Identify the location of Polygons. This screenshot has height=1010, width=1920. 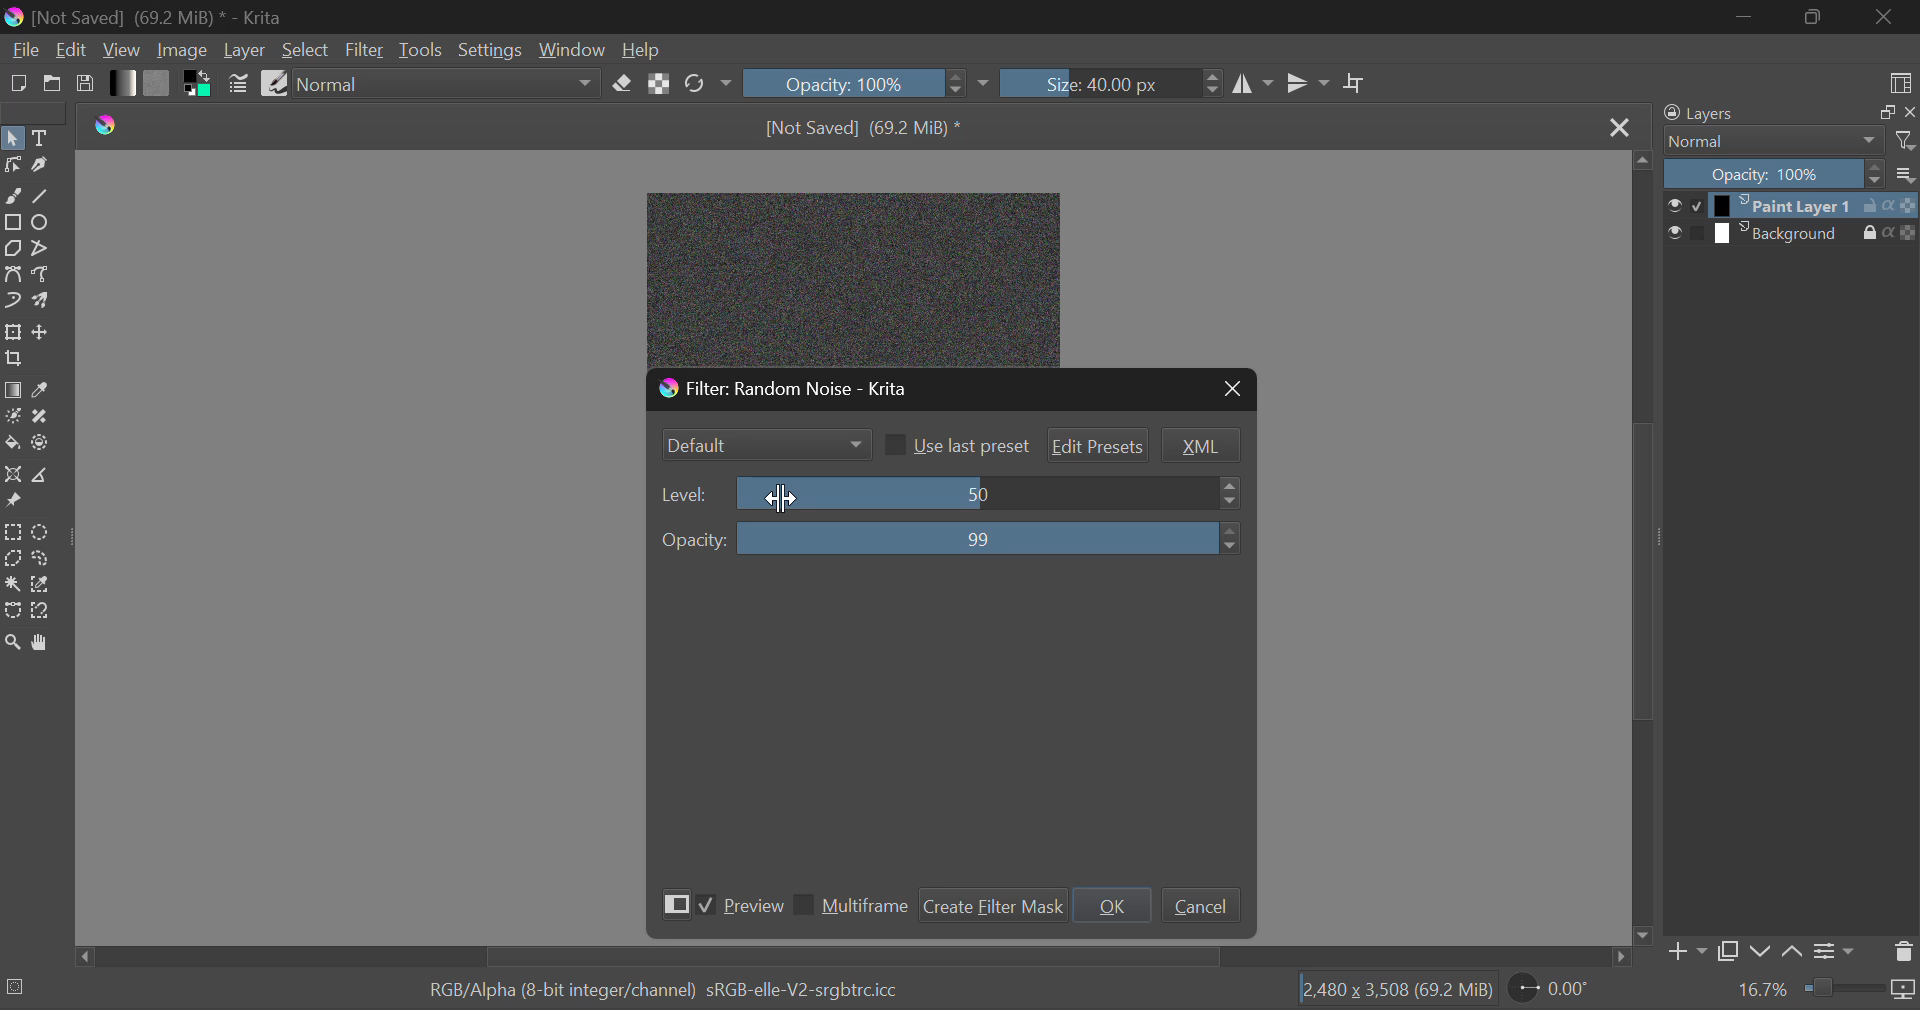
(13, 250).